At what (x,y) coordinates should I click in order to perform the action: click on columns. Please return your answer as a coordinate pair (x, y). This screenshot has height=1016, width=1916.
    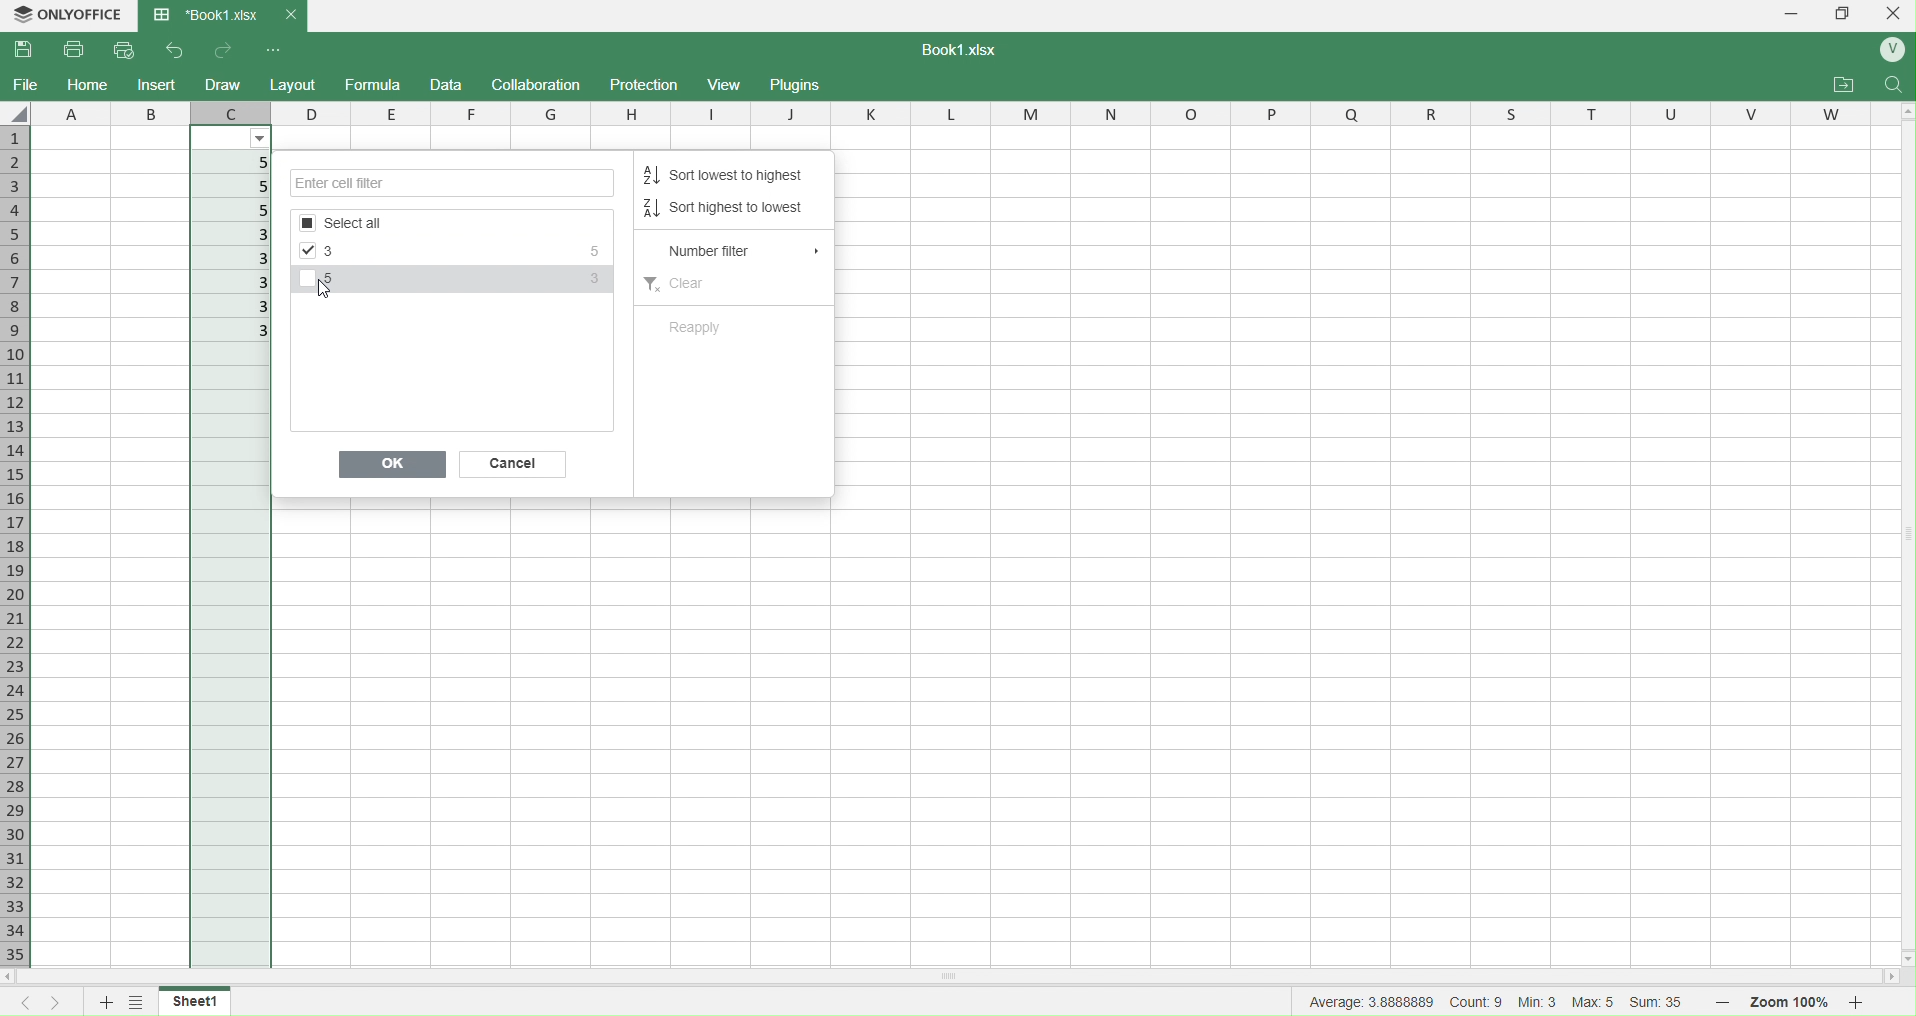
    Looking at the image, I should click on (1076, 111).